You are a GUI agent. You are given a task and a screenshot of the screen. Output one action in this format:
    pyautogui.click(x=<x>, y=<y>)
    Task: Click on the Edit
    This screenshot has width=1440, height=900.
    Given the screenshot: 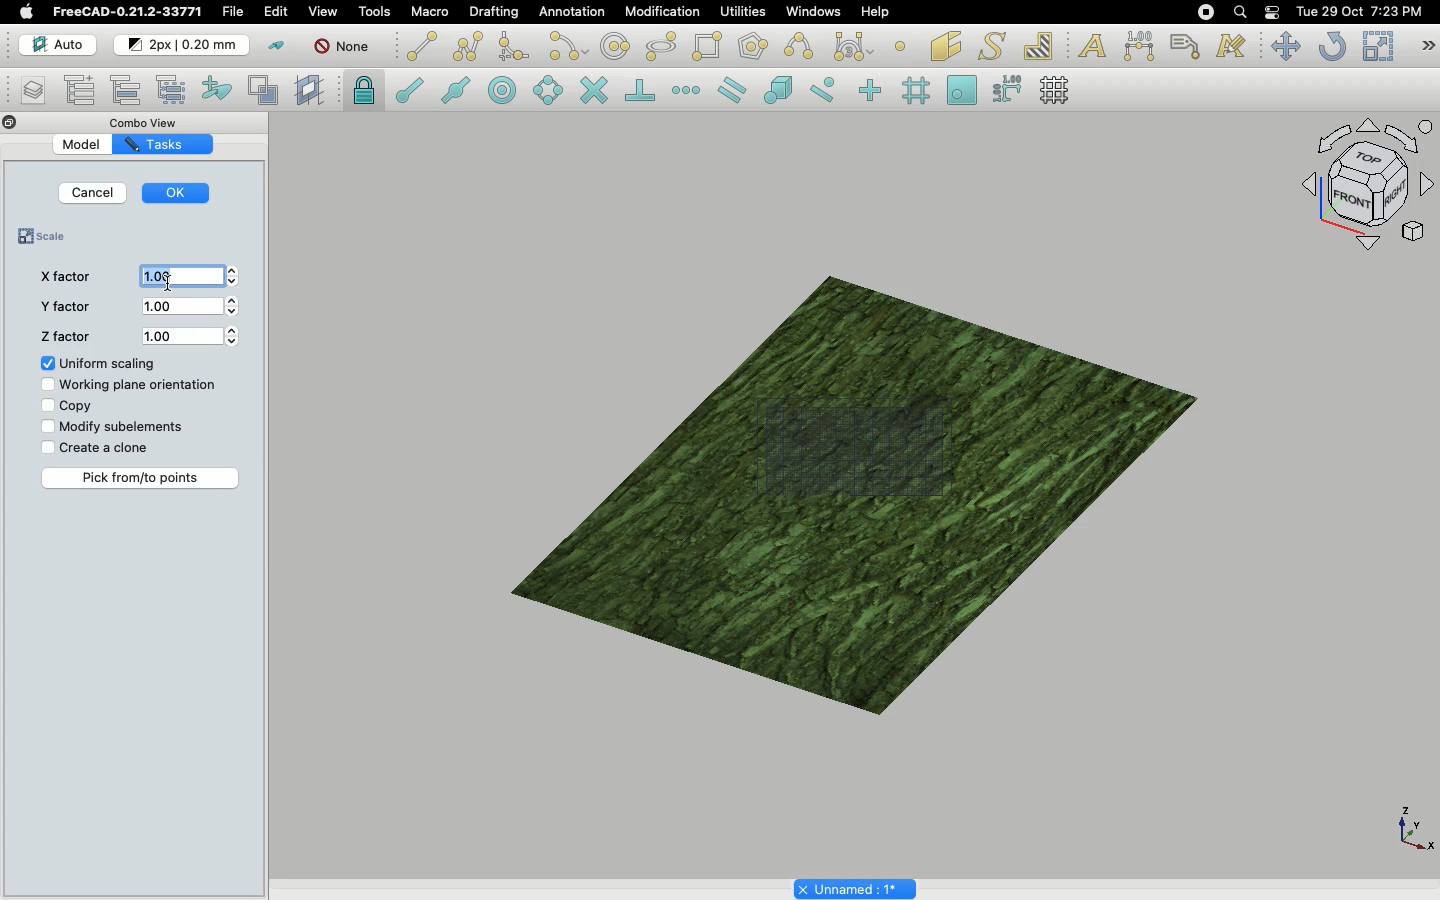 What is the action you would take?
    pyautogui.click(x=277, y=13)
    